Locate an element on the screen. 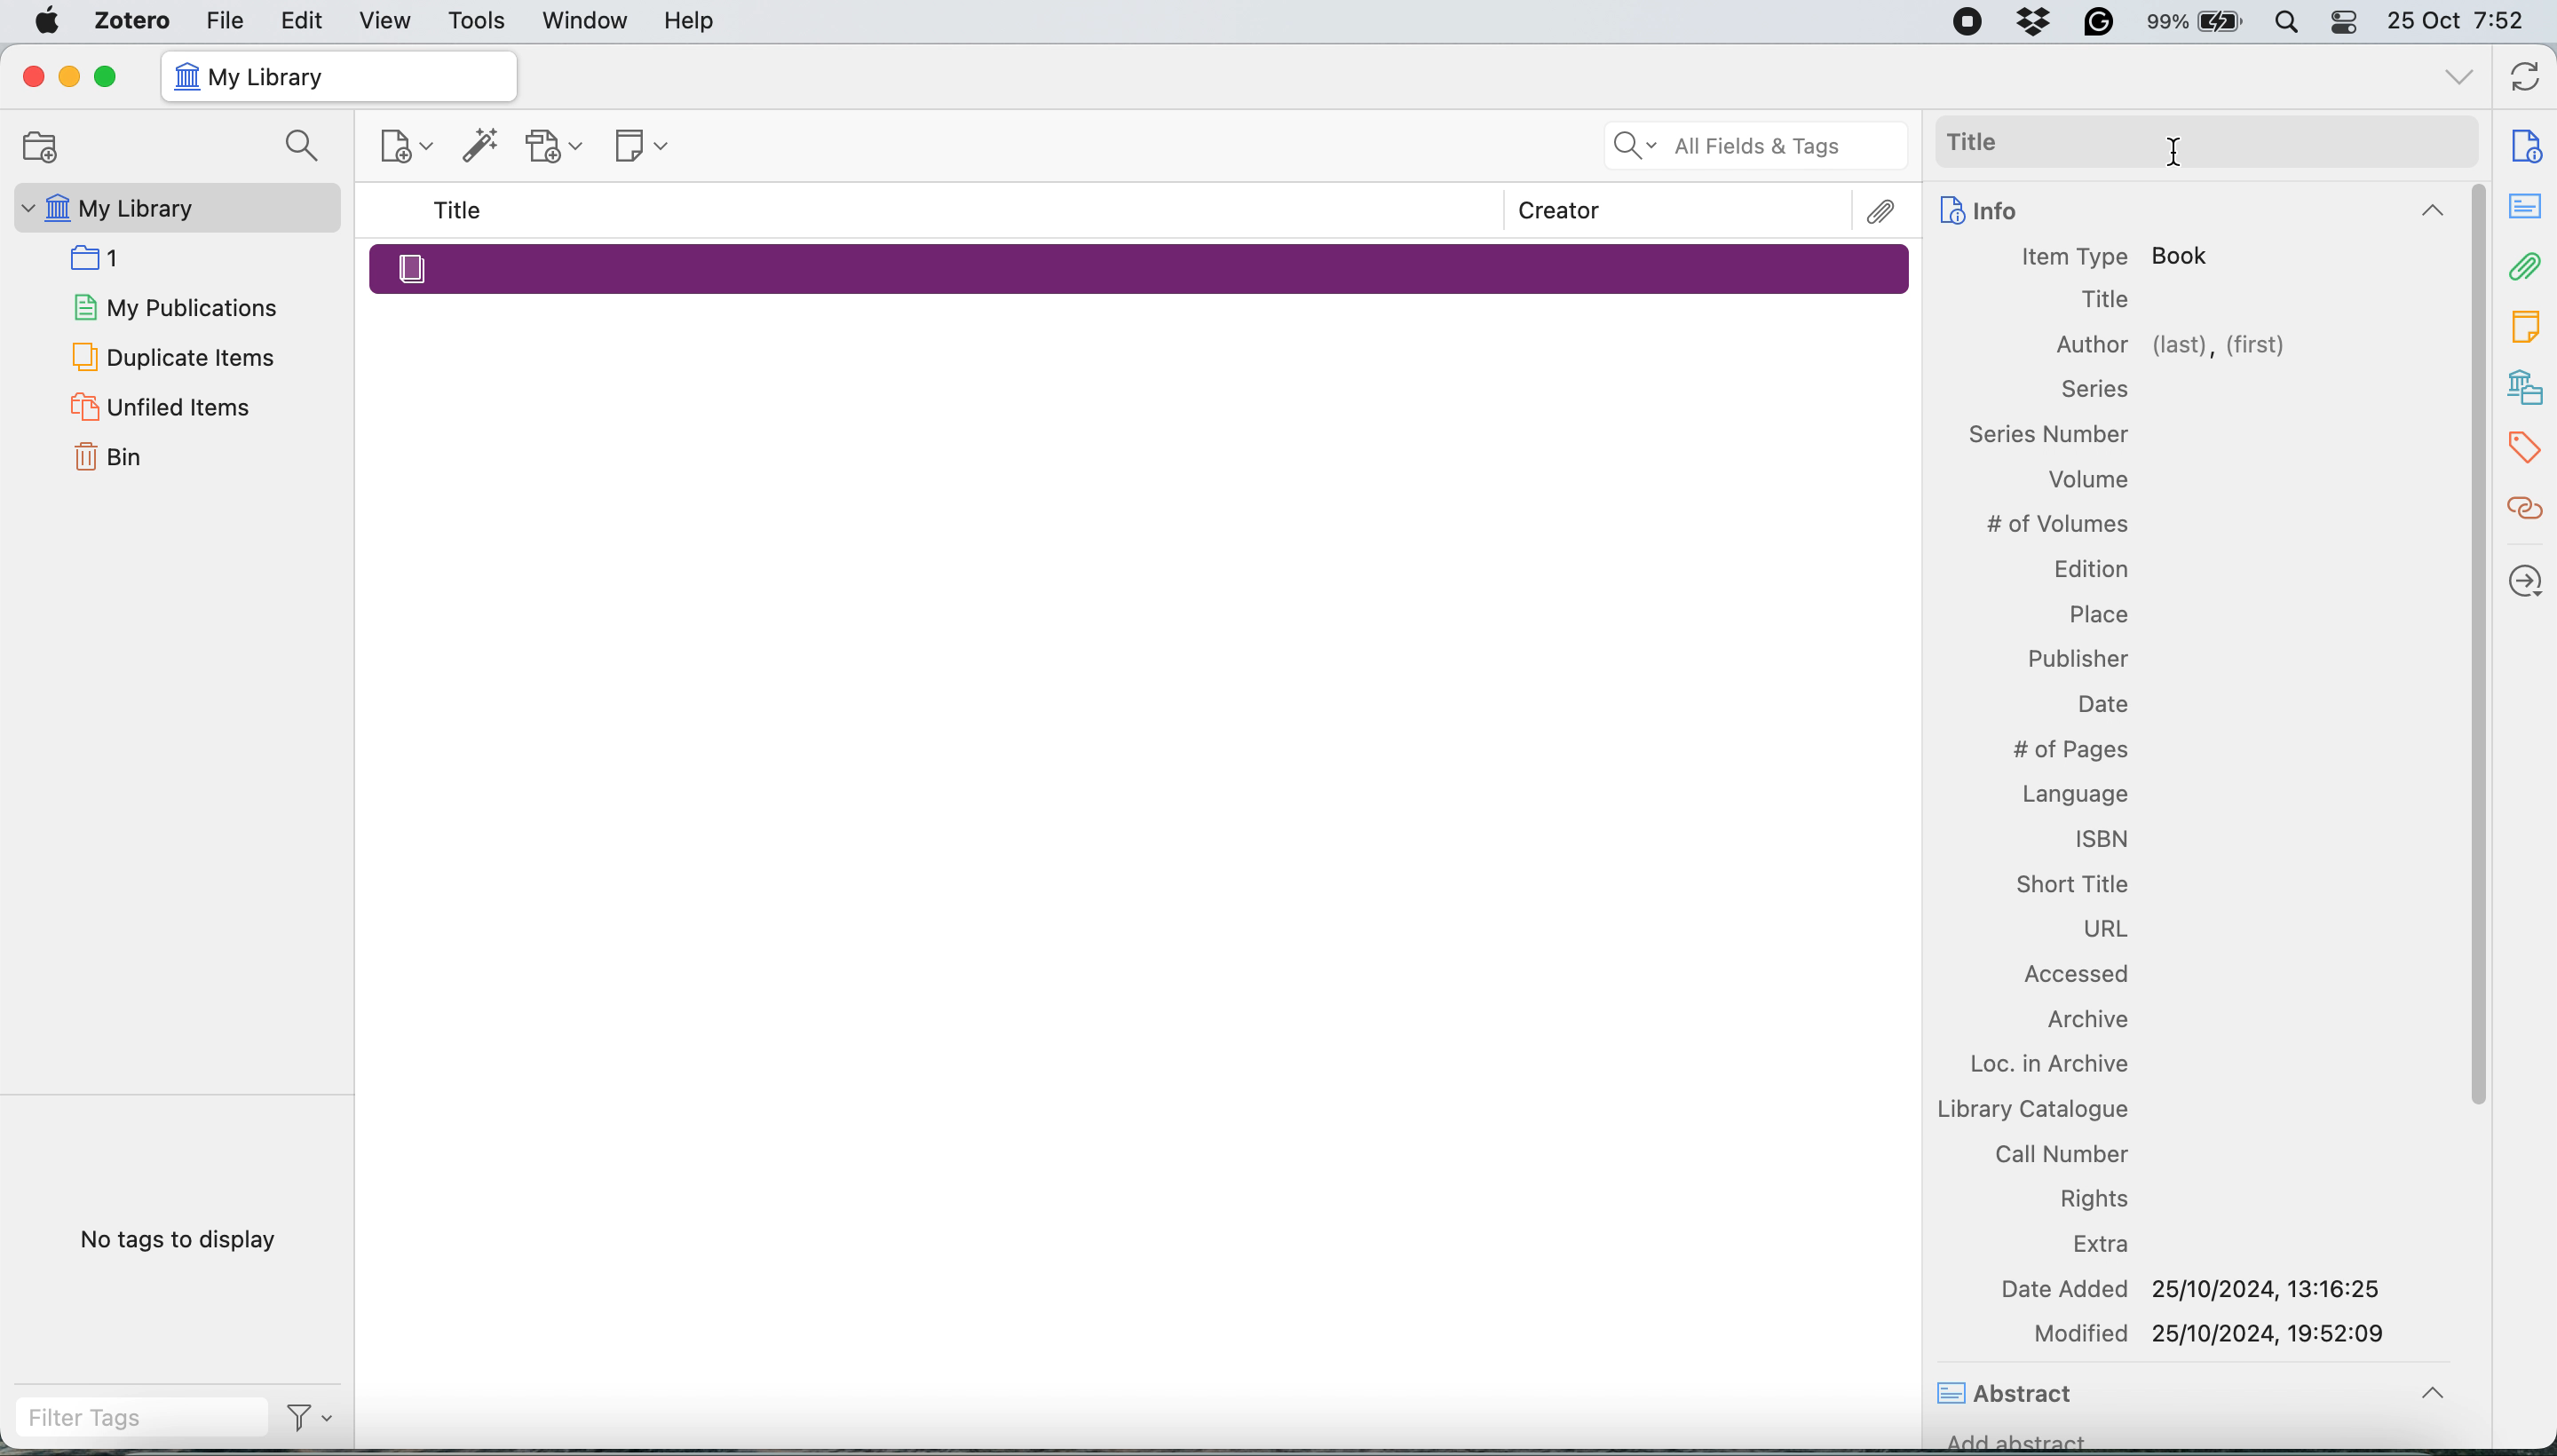 The height and width of the screenshot is (1456, 2557). Scroll Bar is located at coordinates (2474, 765).